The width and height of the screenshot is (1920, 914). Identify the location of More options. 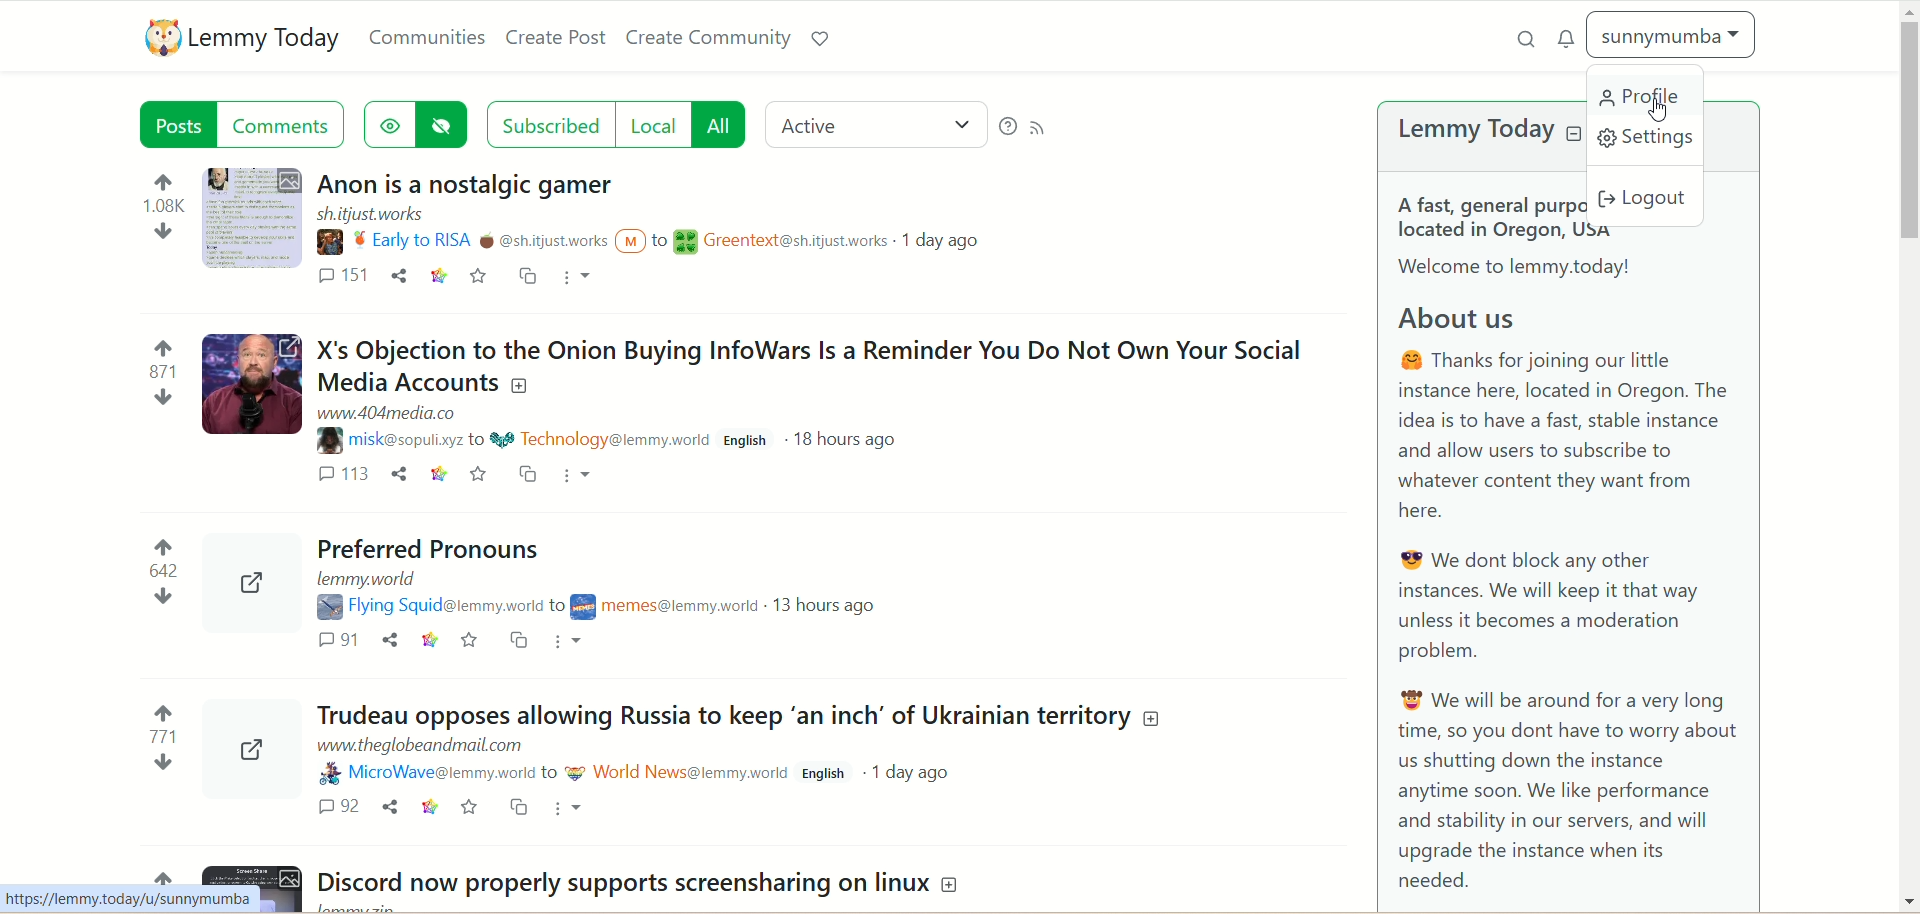
(569, 810).